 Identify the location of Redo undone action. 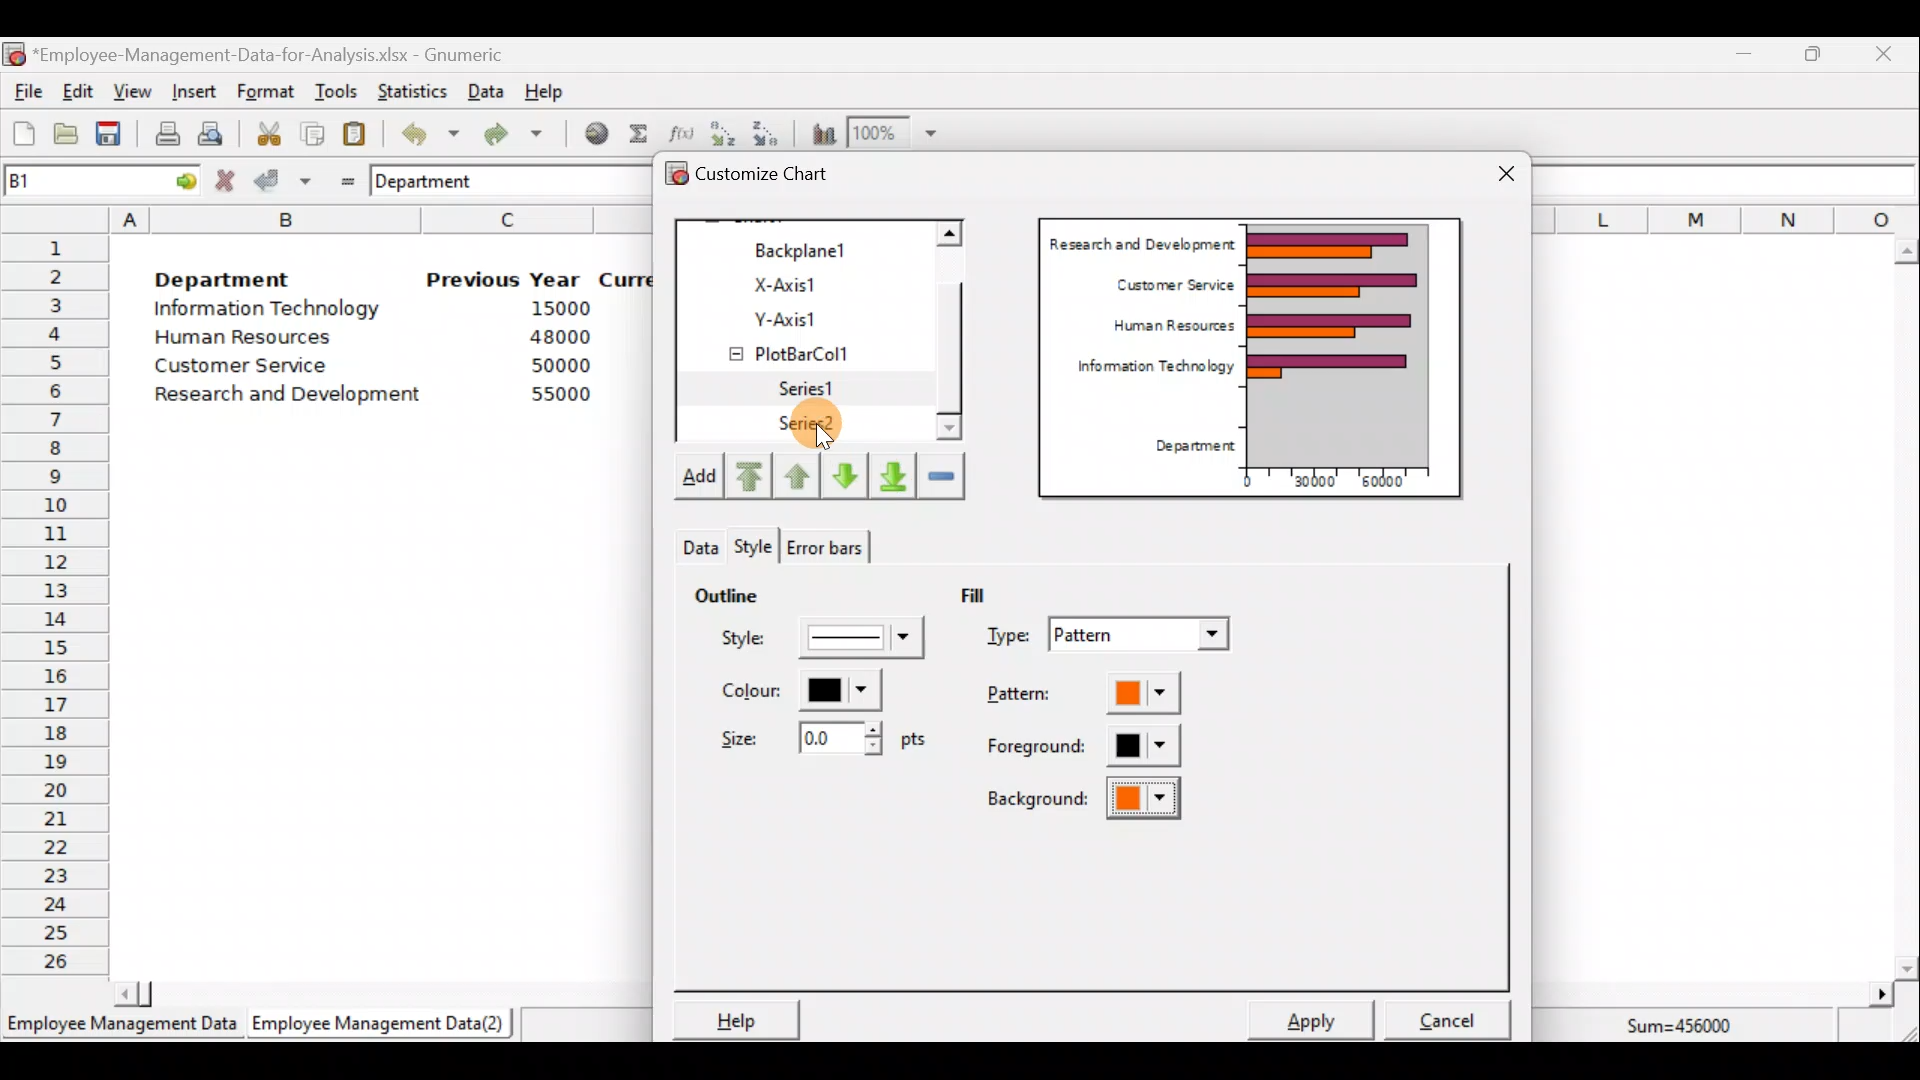
(509, 134).